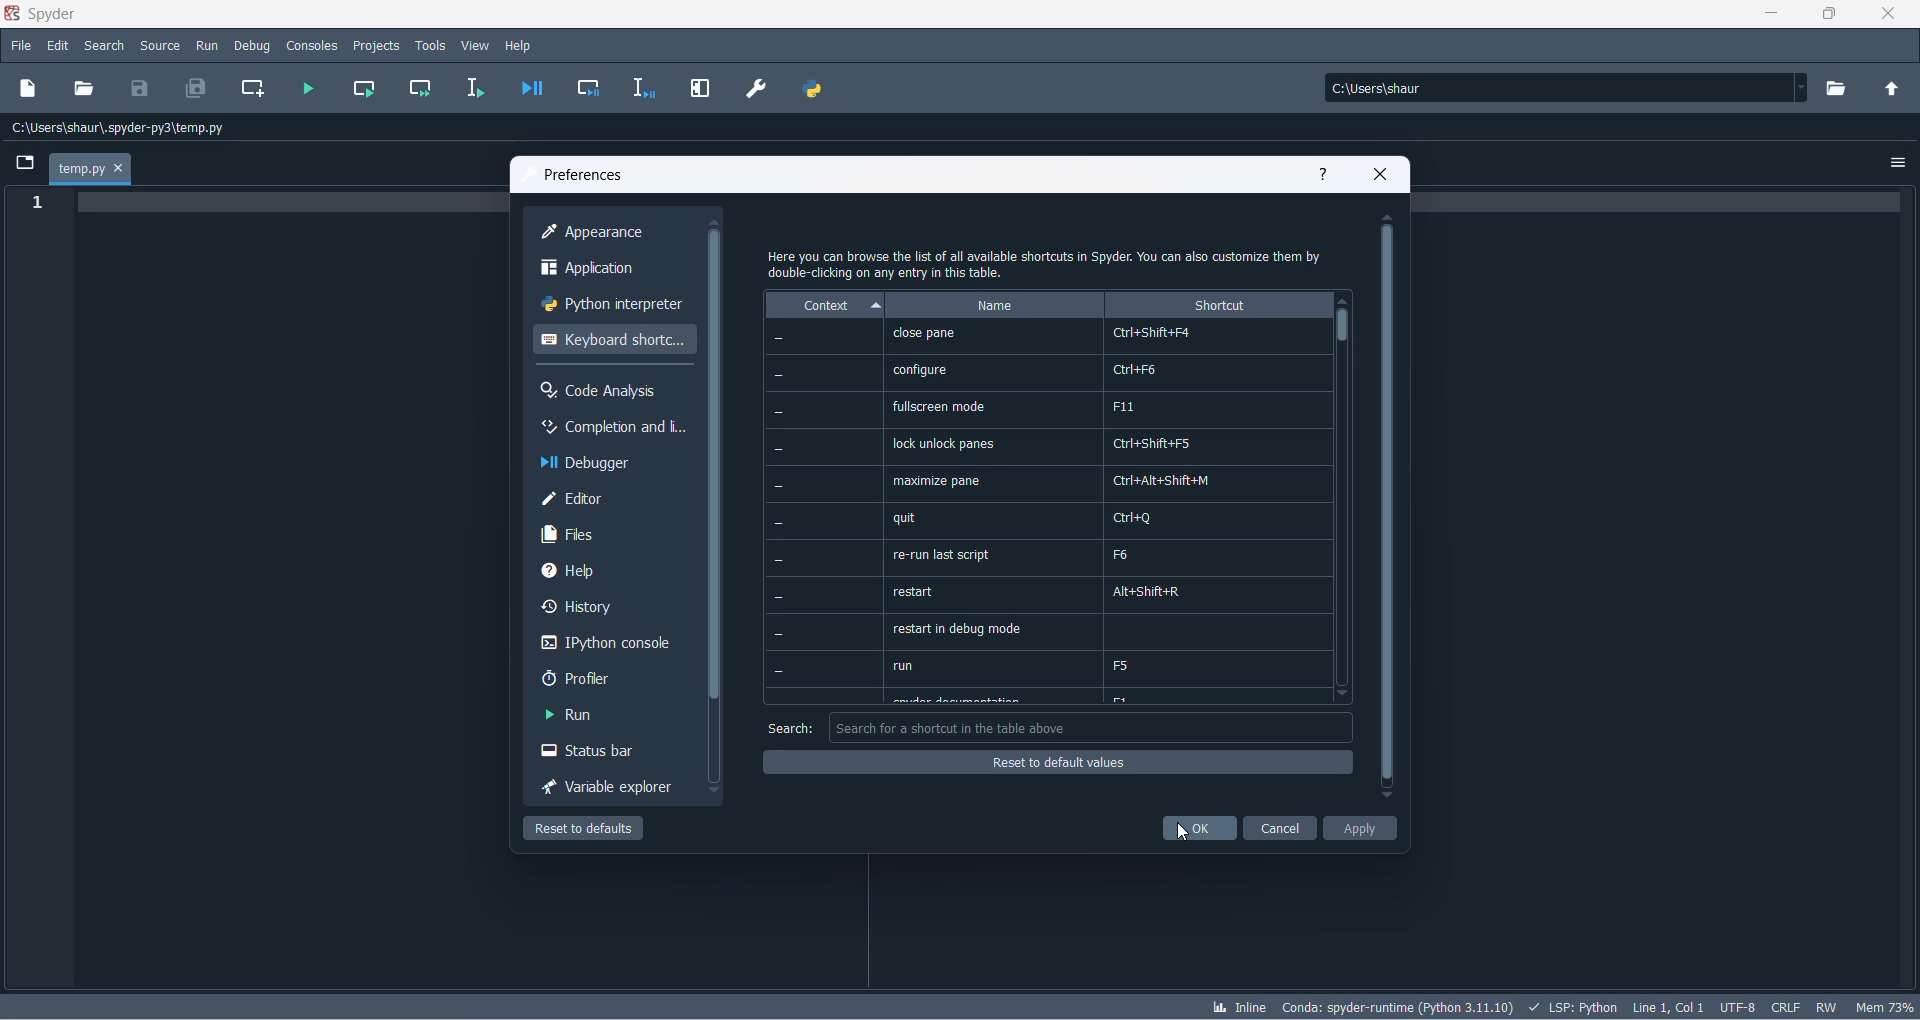  I want to click on shortcut values, so click(1220, 512).